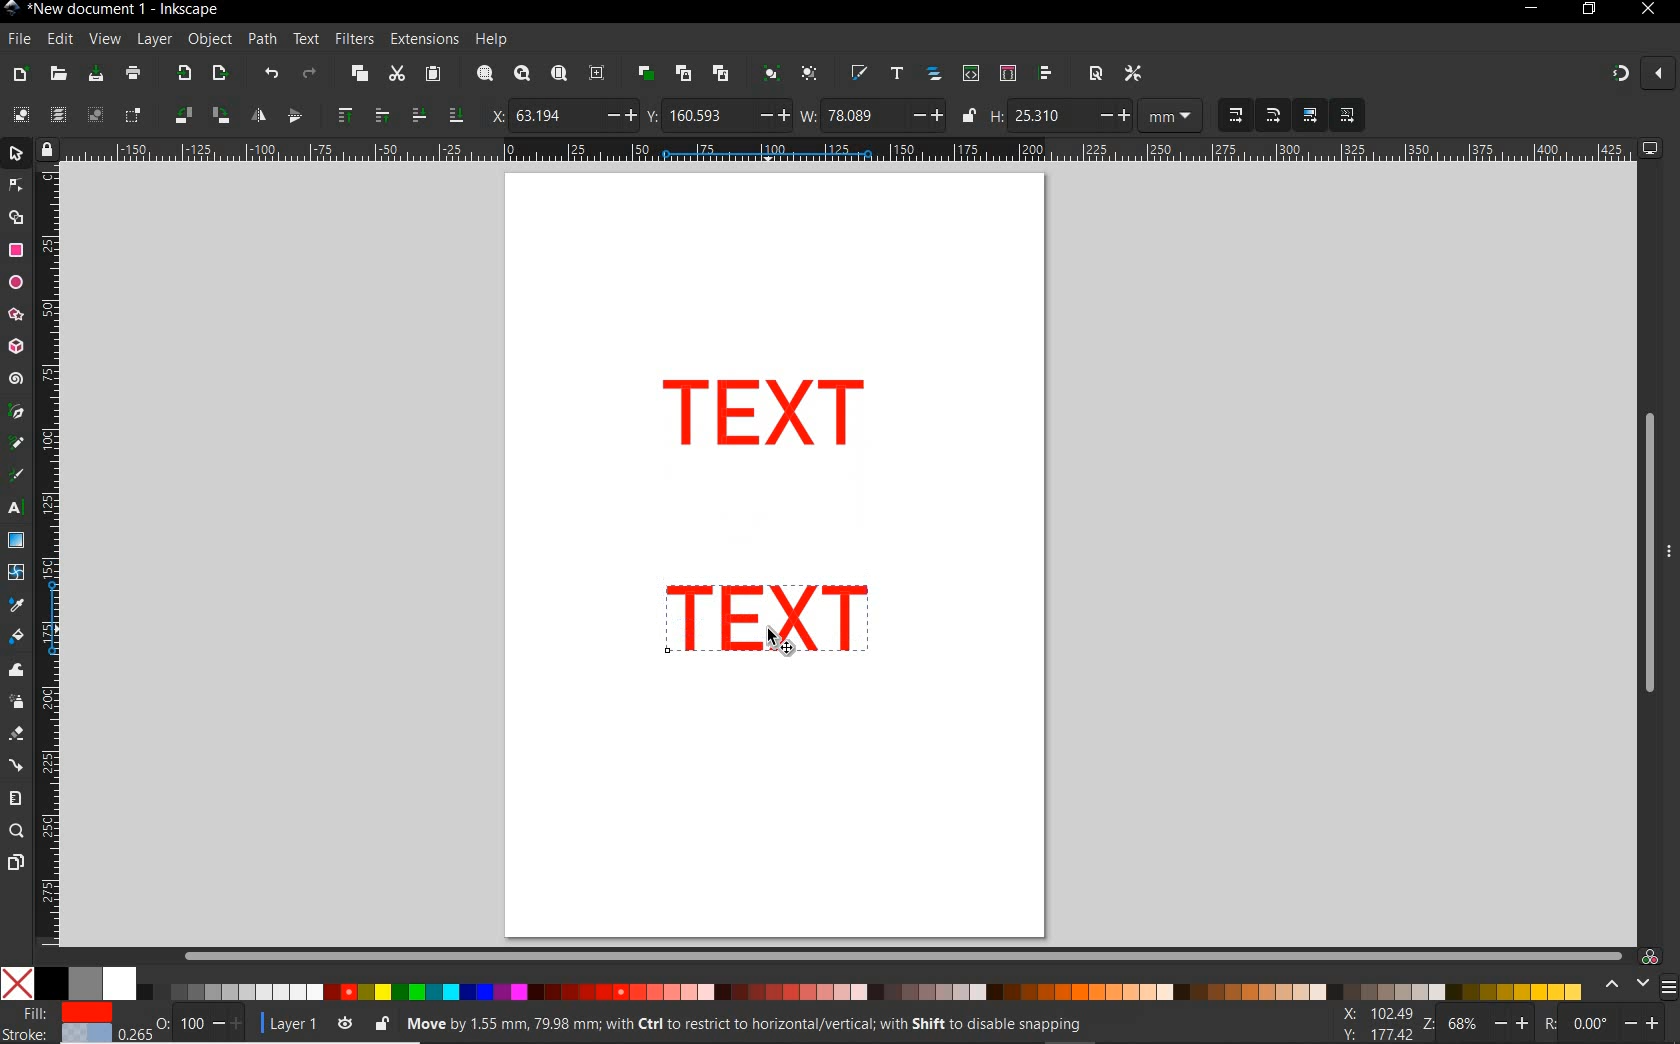 The image size is (1680, 1044). What do you see at coordinates (345, 1020) in the screenshot?
I see `toggle current layer visibility` at bounding box center [345, 1020].